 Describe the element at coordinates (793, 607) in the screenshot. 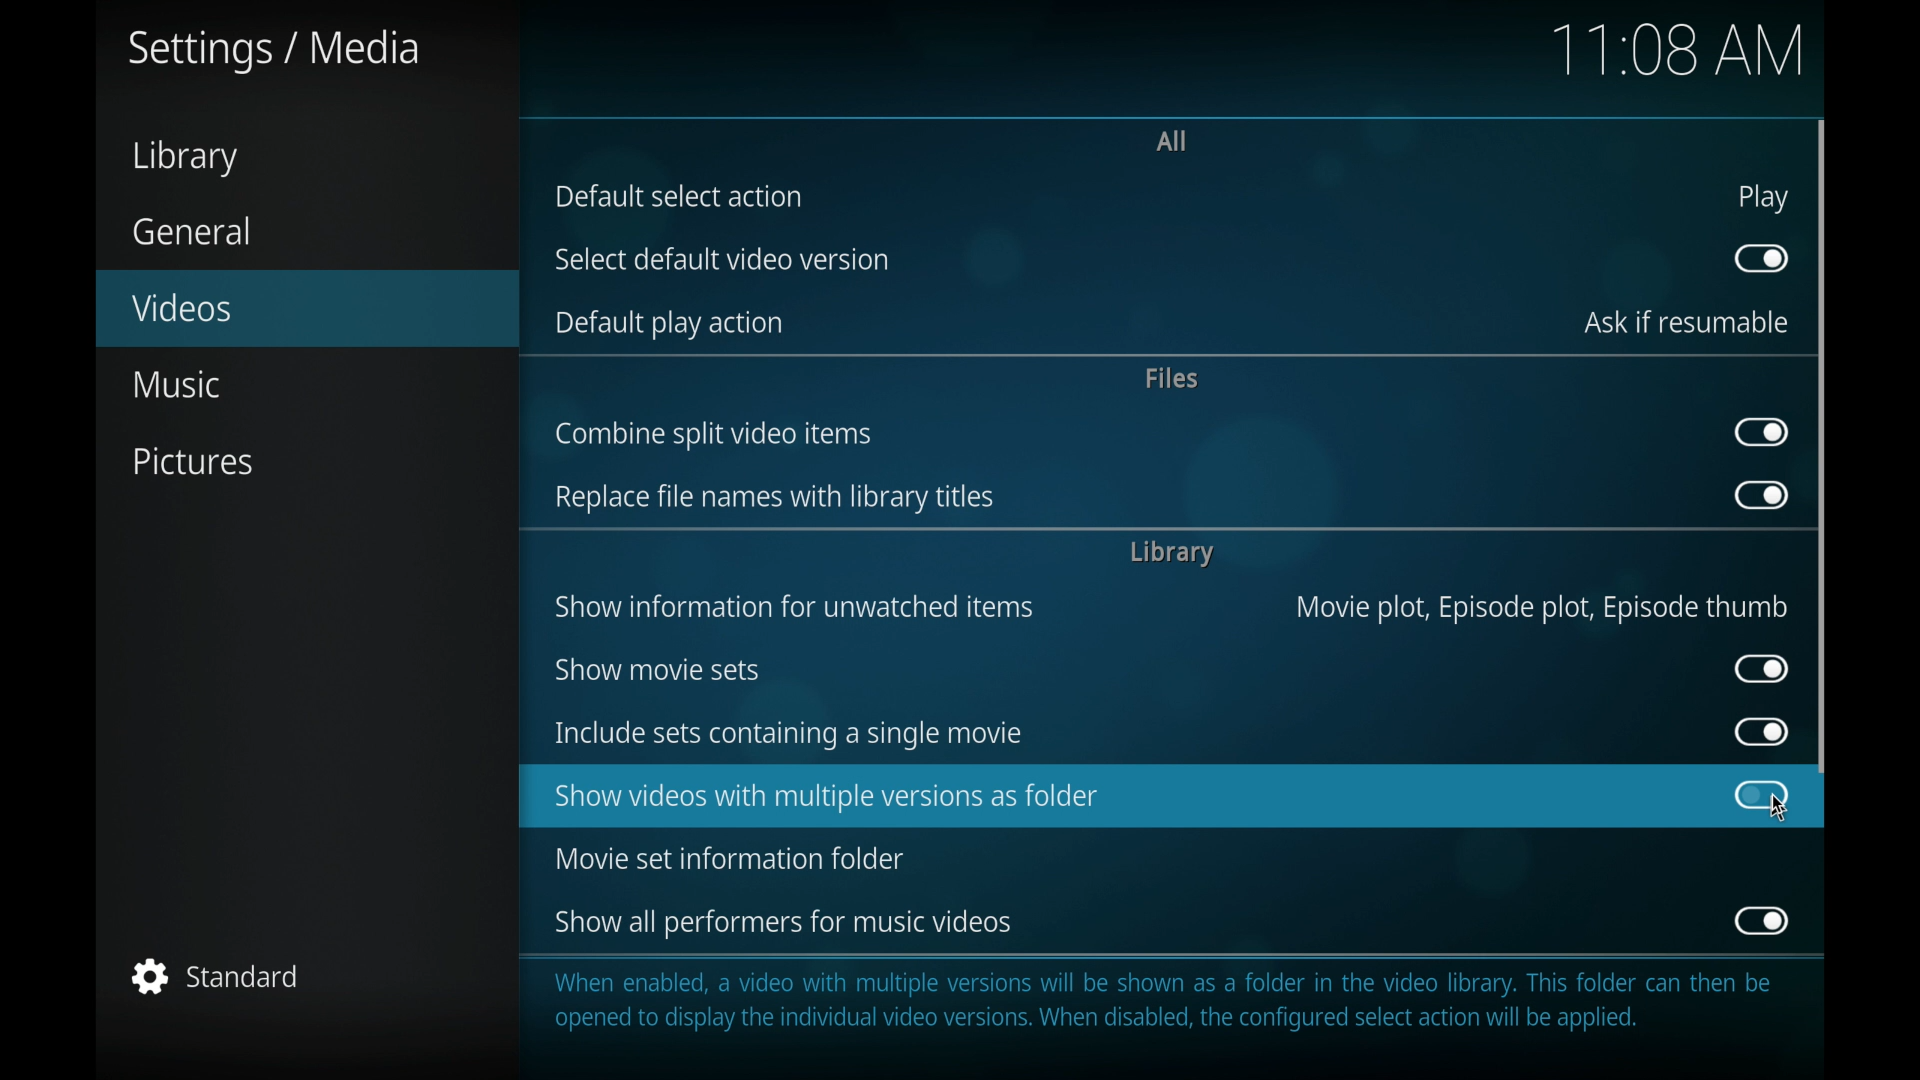

I see `show information for unwatched items` at that location.